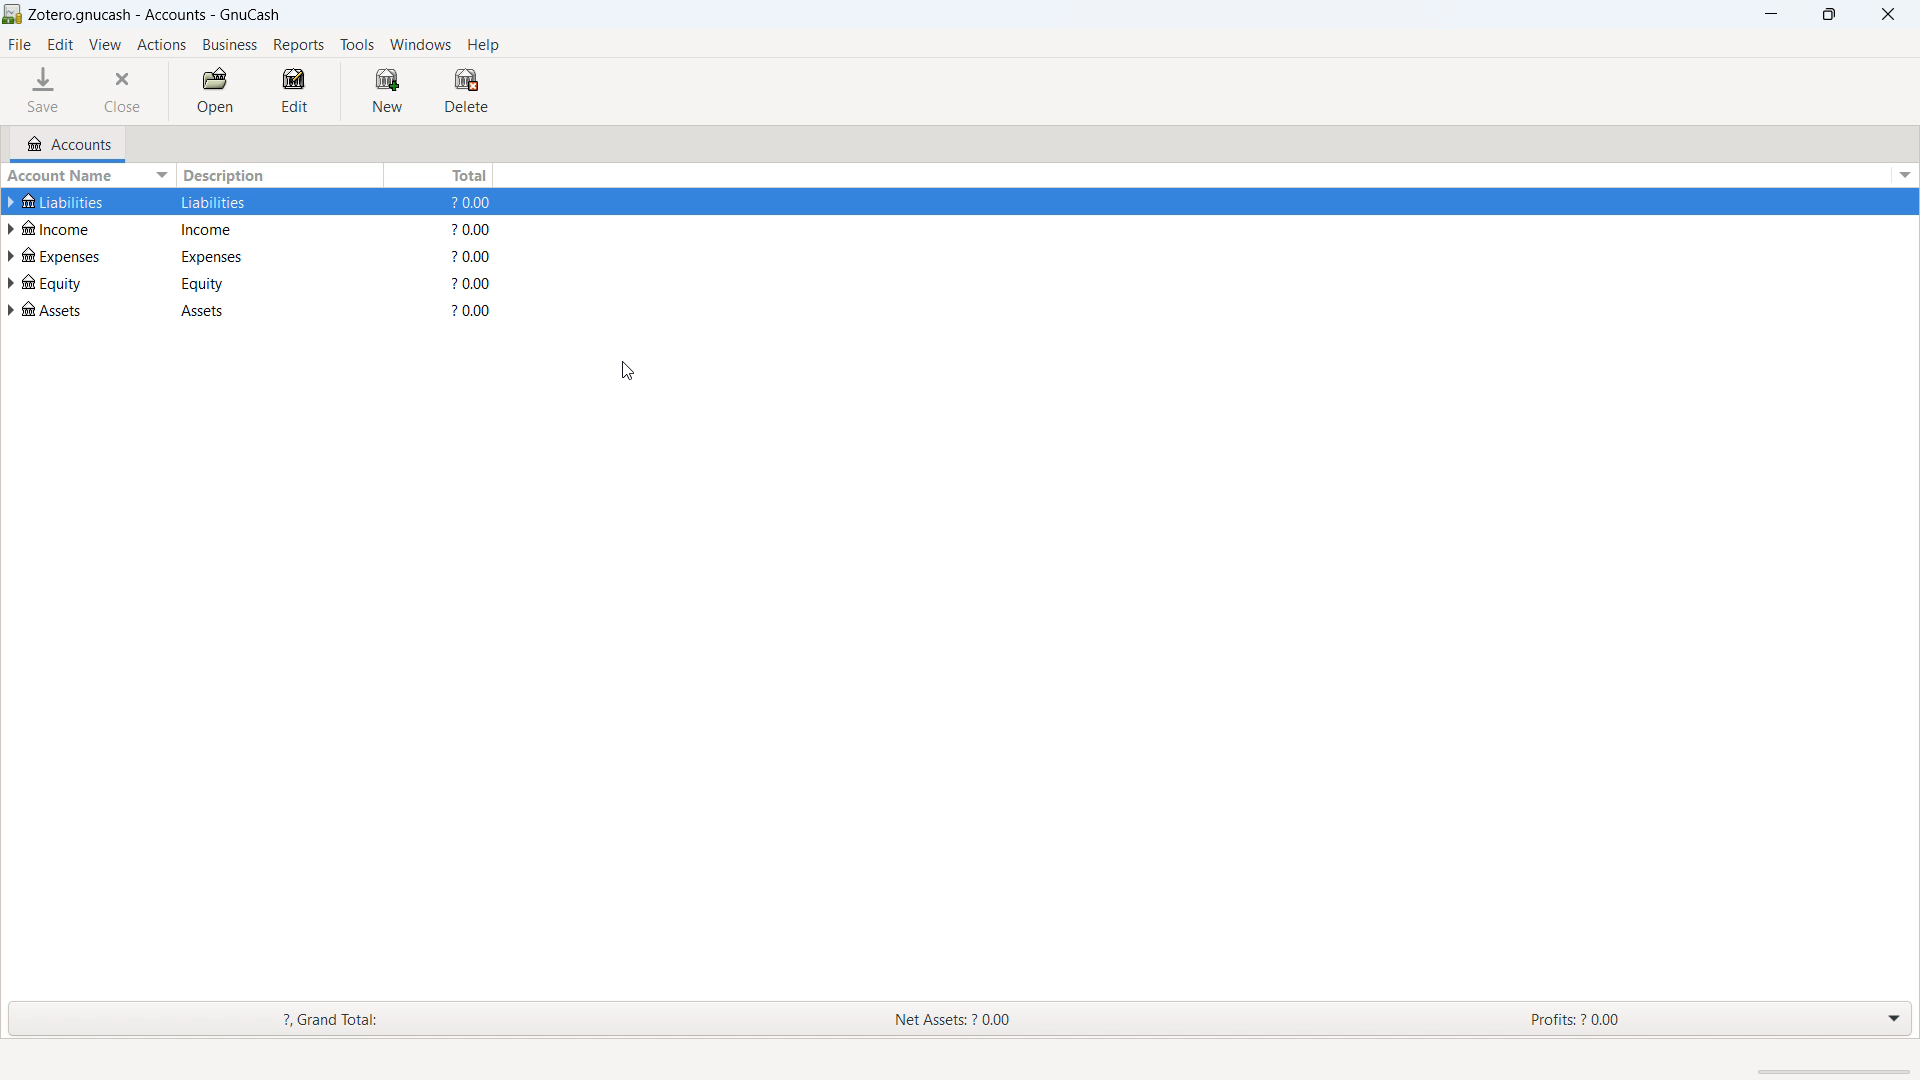 This screenshot has height=1080, width=1920. What do you see at coordinates (300, 91) in the screenshot?
I see `edit` at bounding box center [300, 91].